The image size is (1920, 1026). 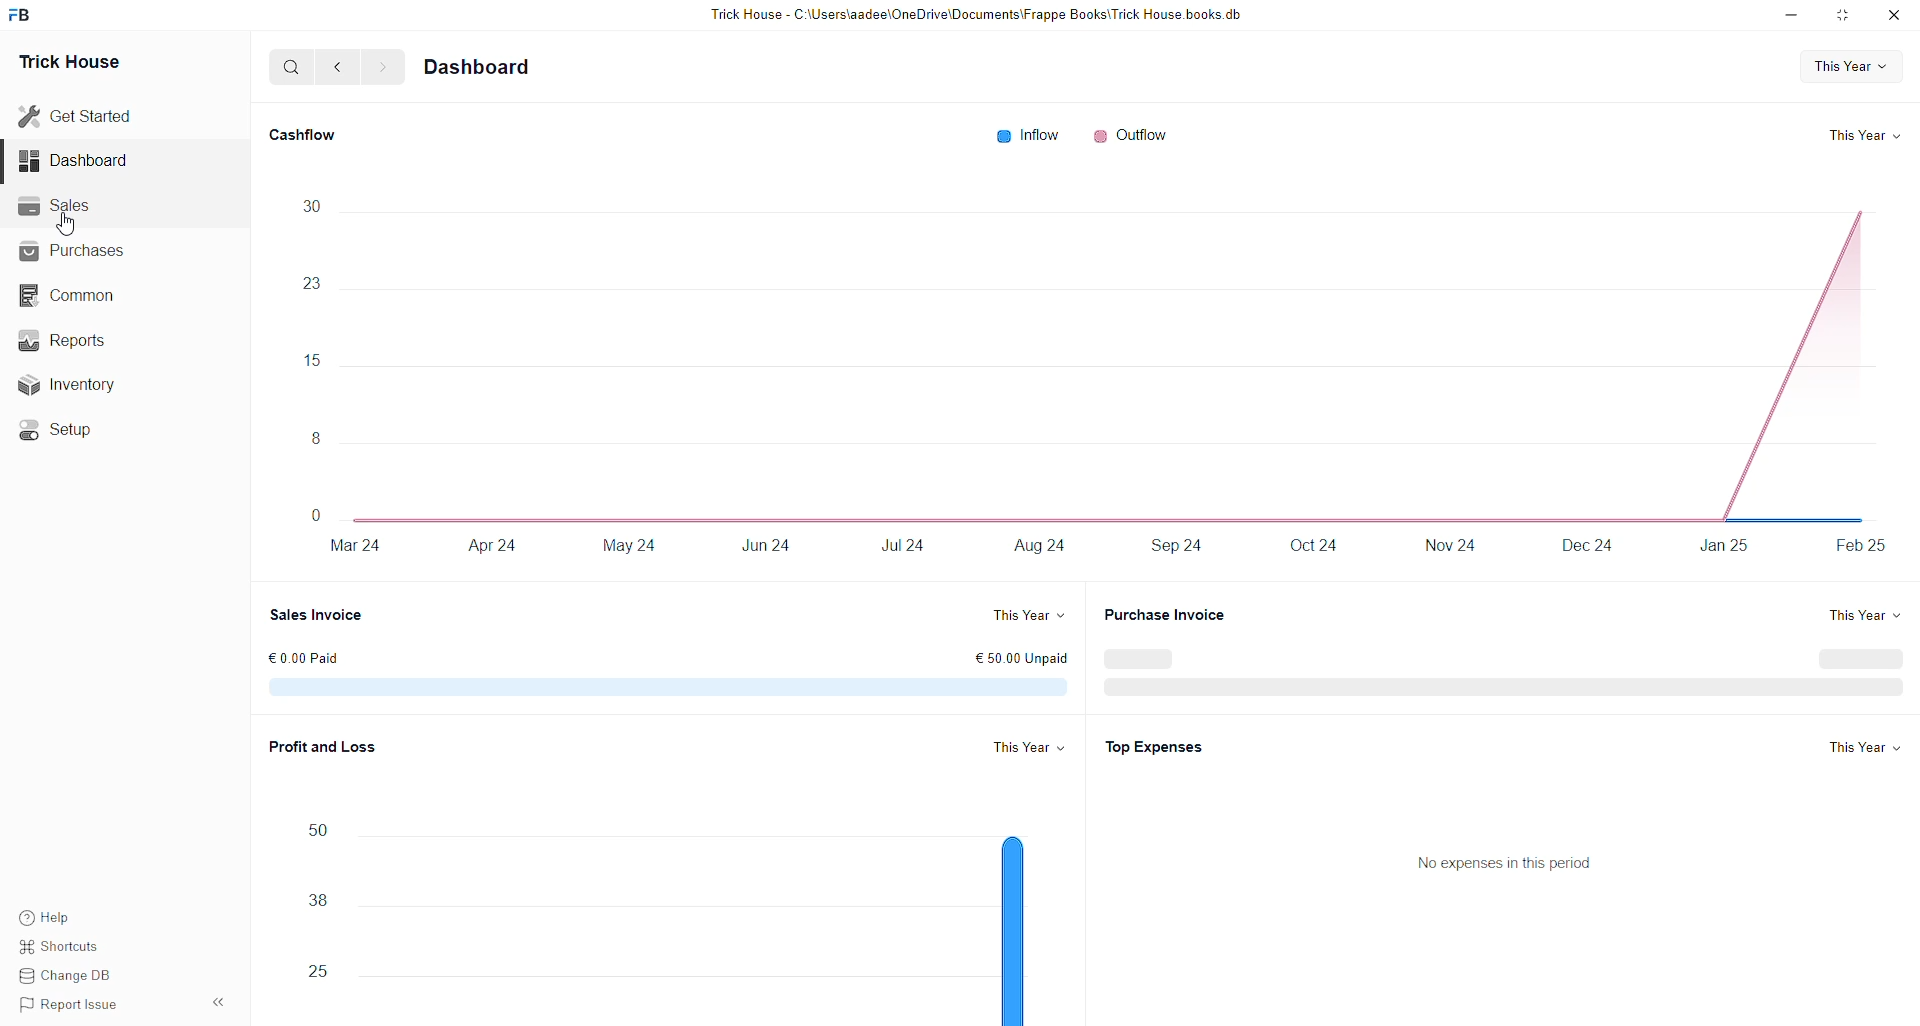 What do you see at coordinates (1132, 133) in the screenshot?
I see `Outflow` at bounding box center [1132, 133].